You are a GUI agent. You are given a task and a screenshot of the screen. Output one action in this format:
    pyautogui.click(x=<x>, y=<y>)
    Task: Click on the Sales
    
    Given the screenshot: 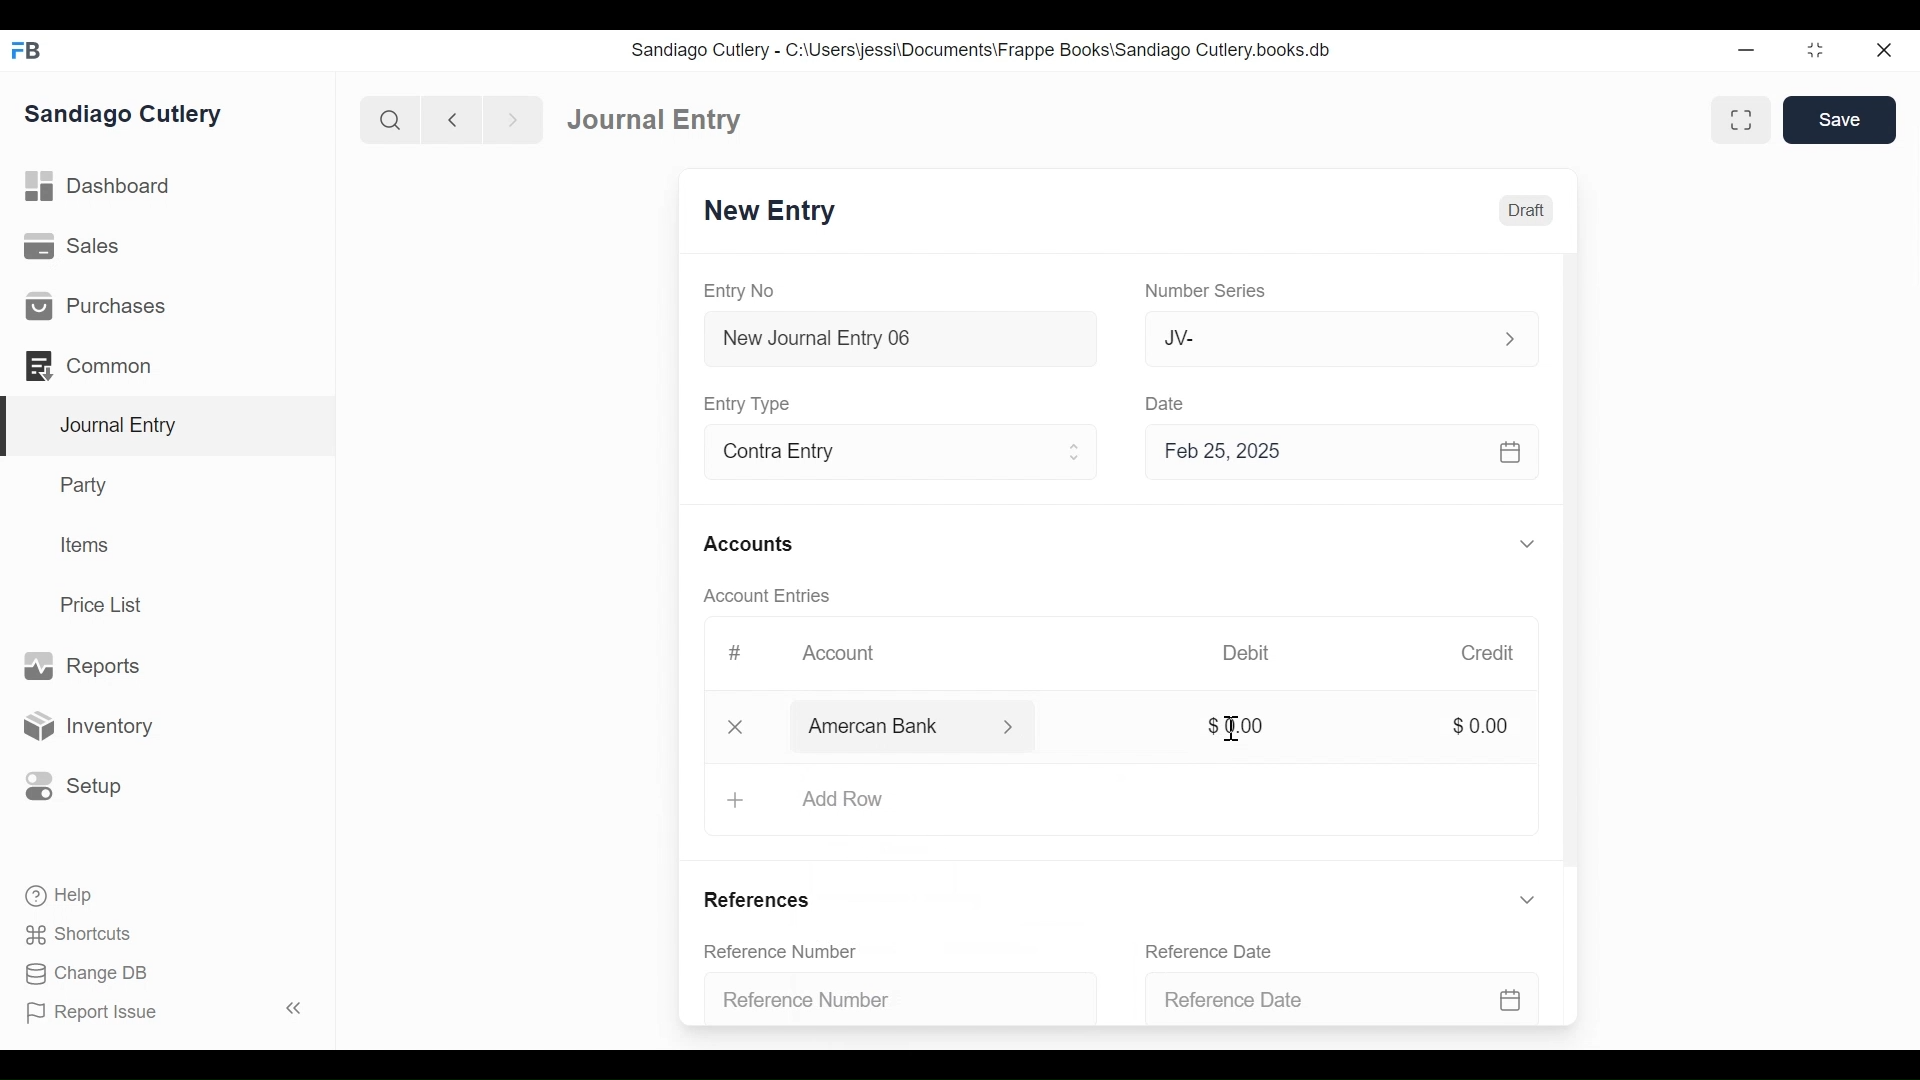 What is the action you would take?
    pyautogui.click(x=79, y=247)
    